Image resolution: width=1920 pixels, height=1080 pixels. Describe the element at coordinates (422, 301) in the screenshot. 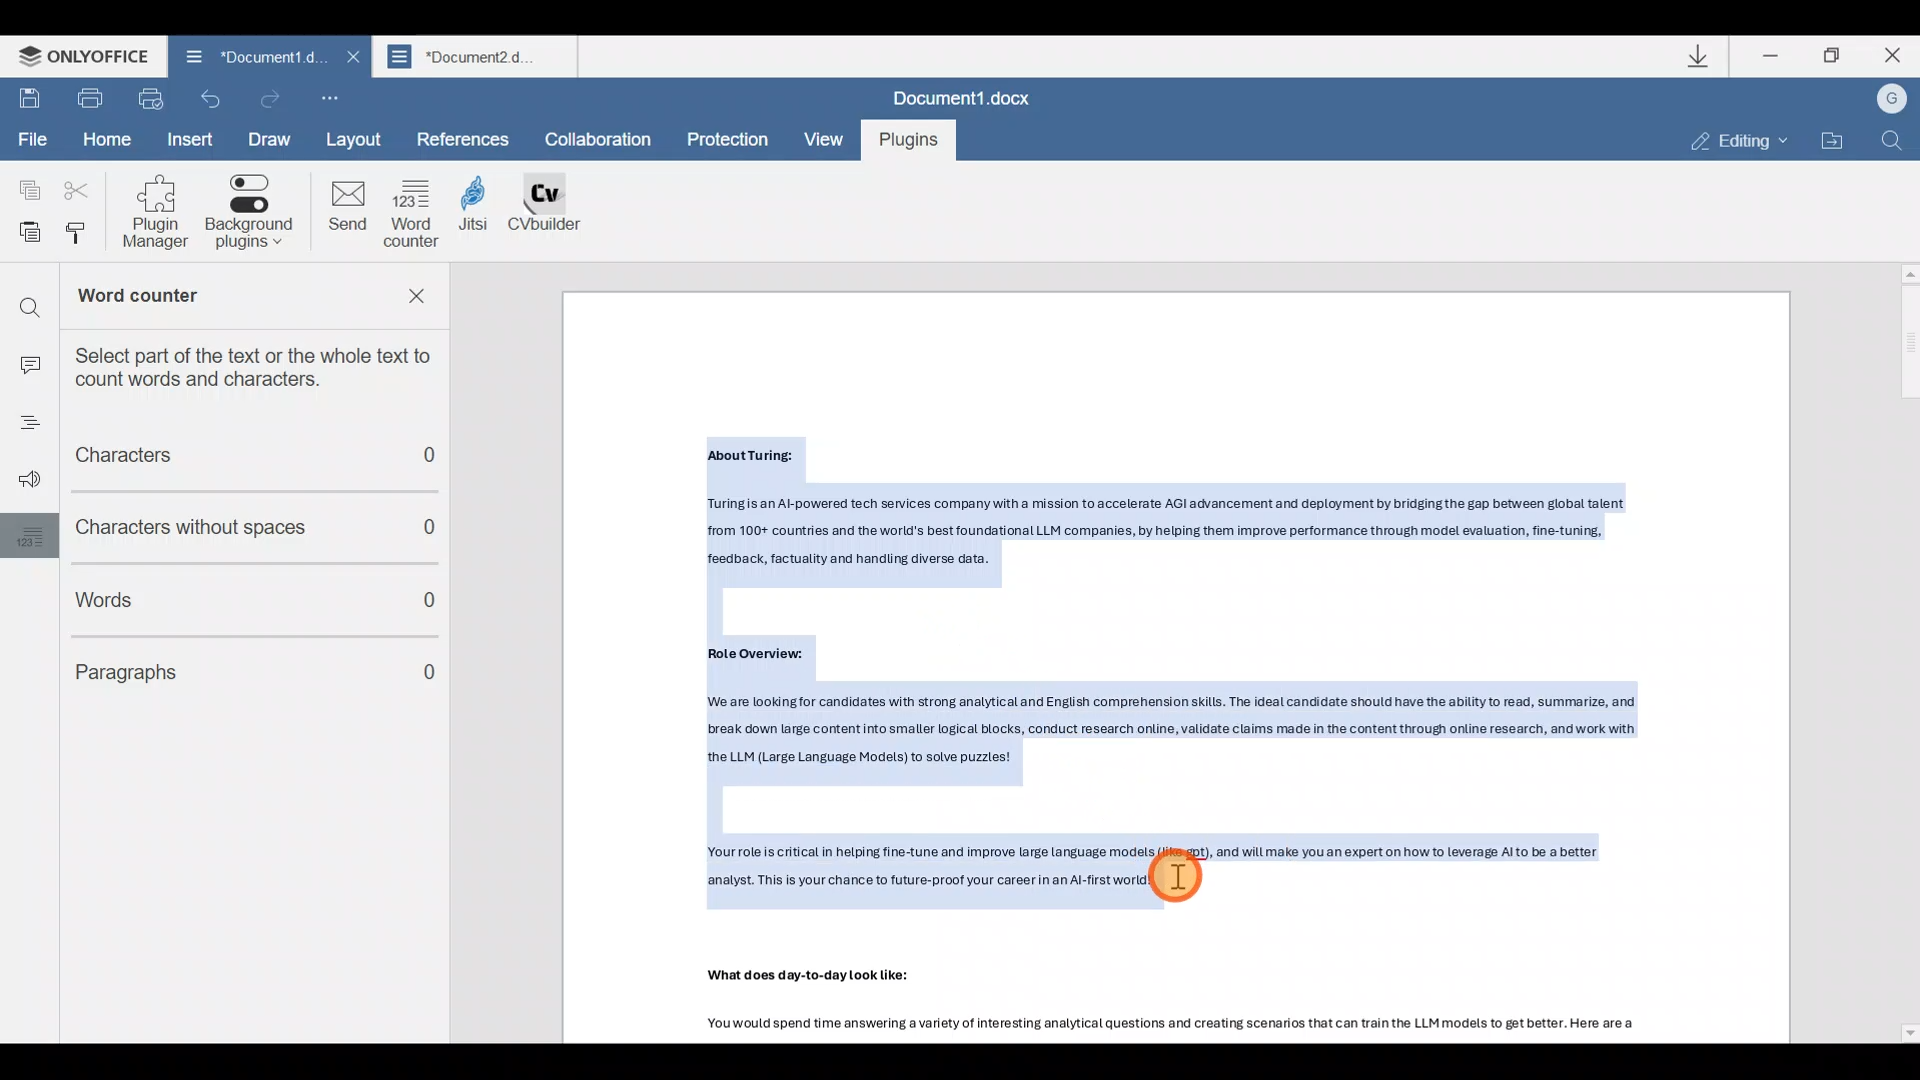

I see `Remove` at that location.